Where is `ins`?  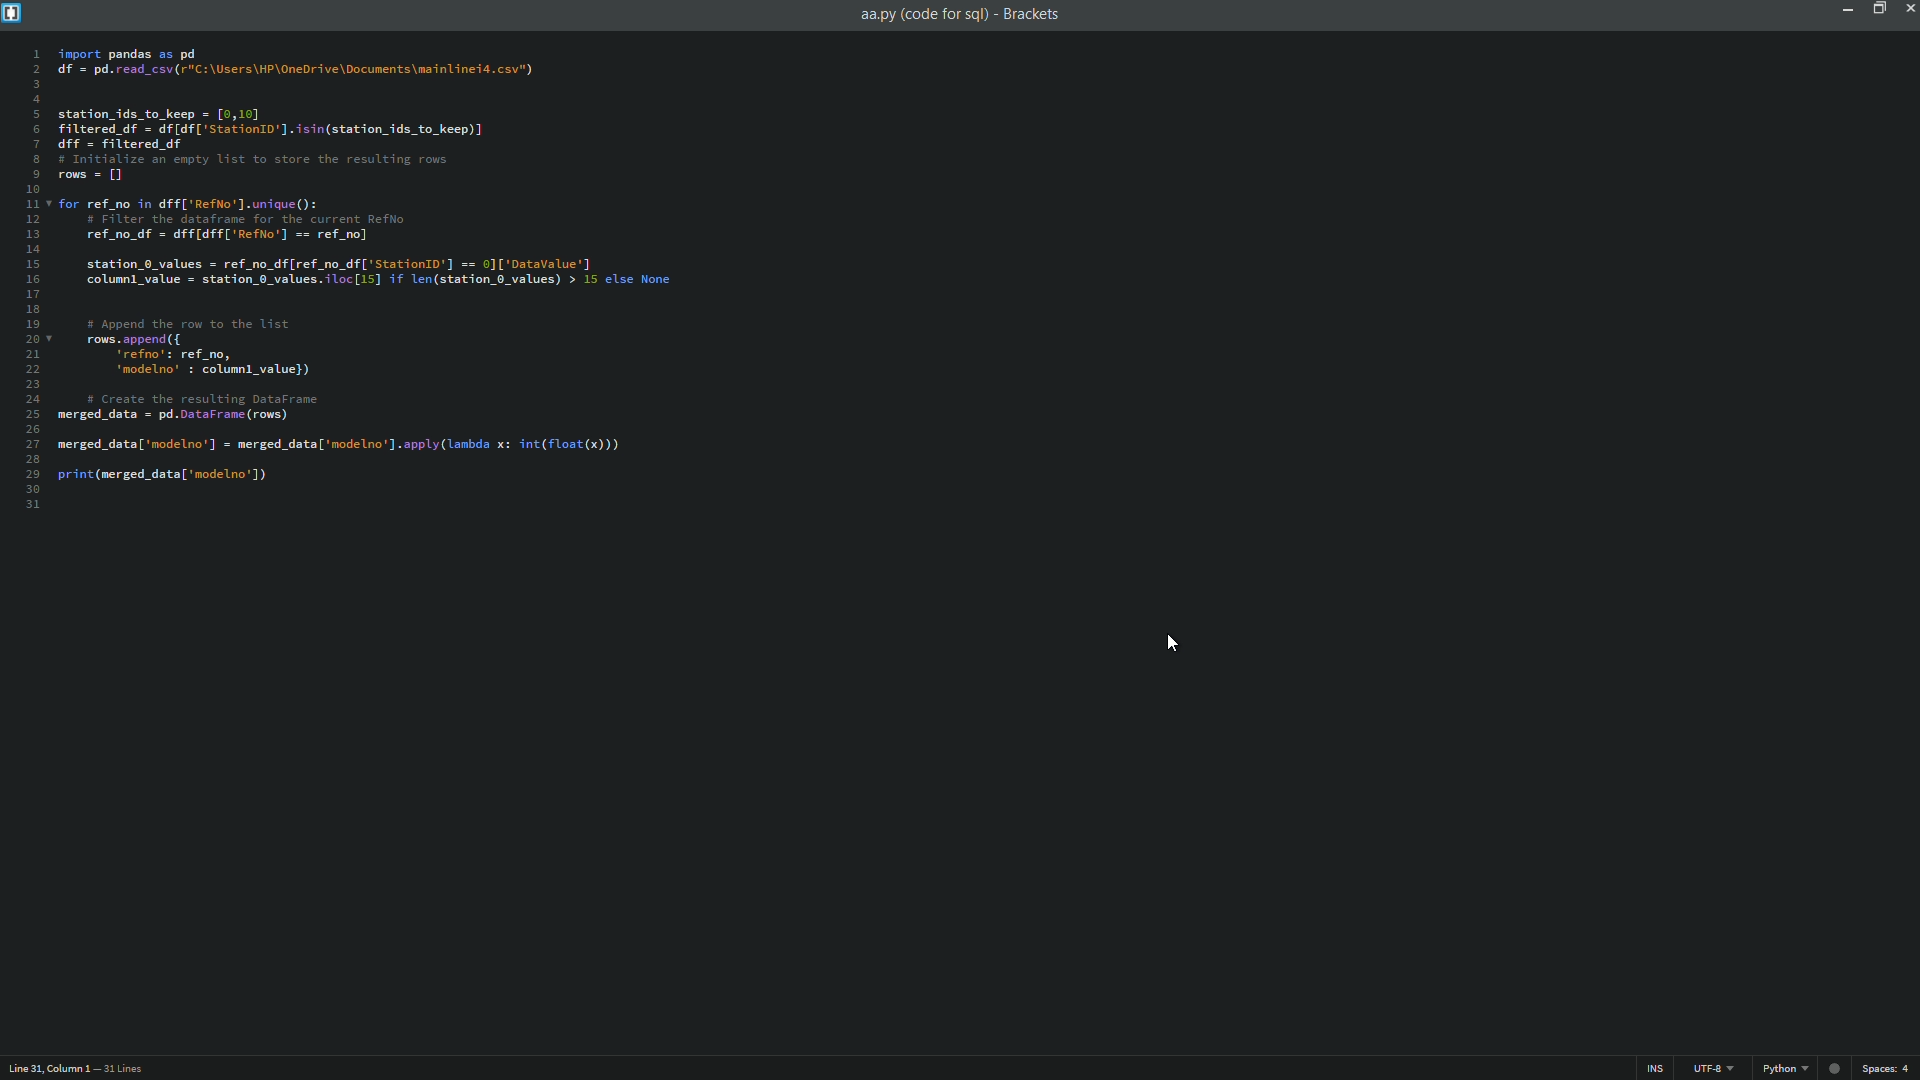 ins is located at coordinates (1654, 1069).